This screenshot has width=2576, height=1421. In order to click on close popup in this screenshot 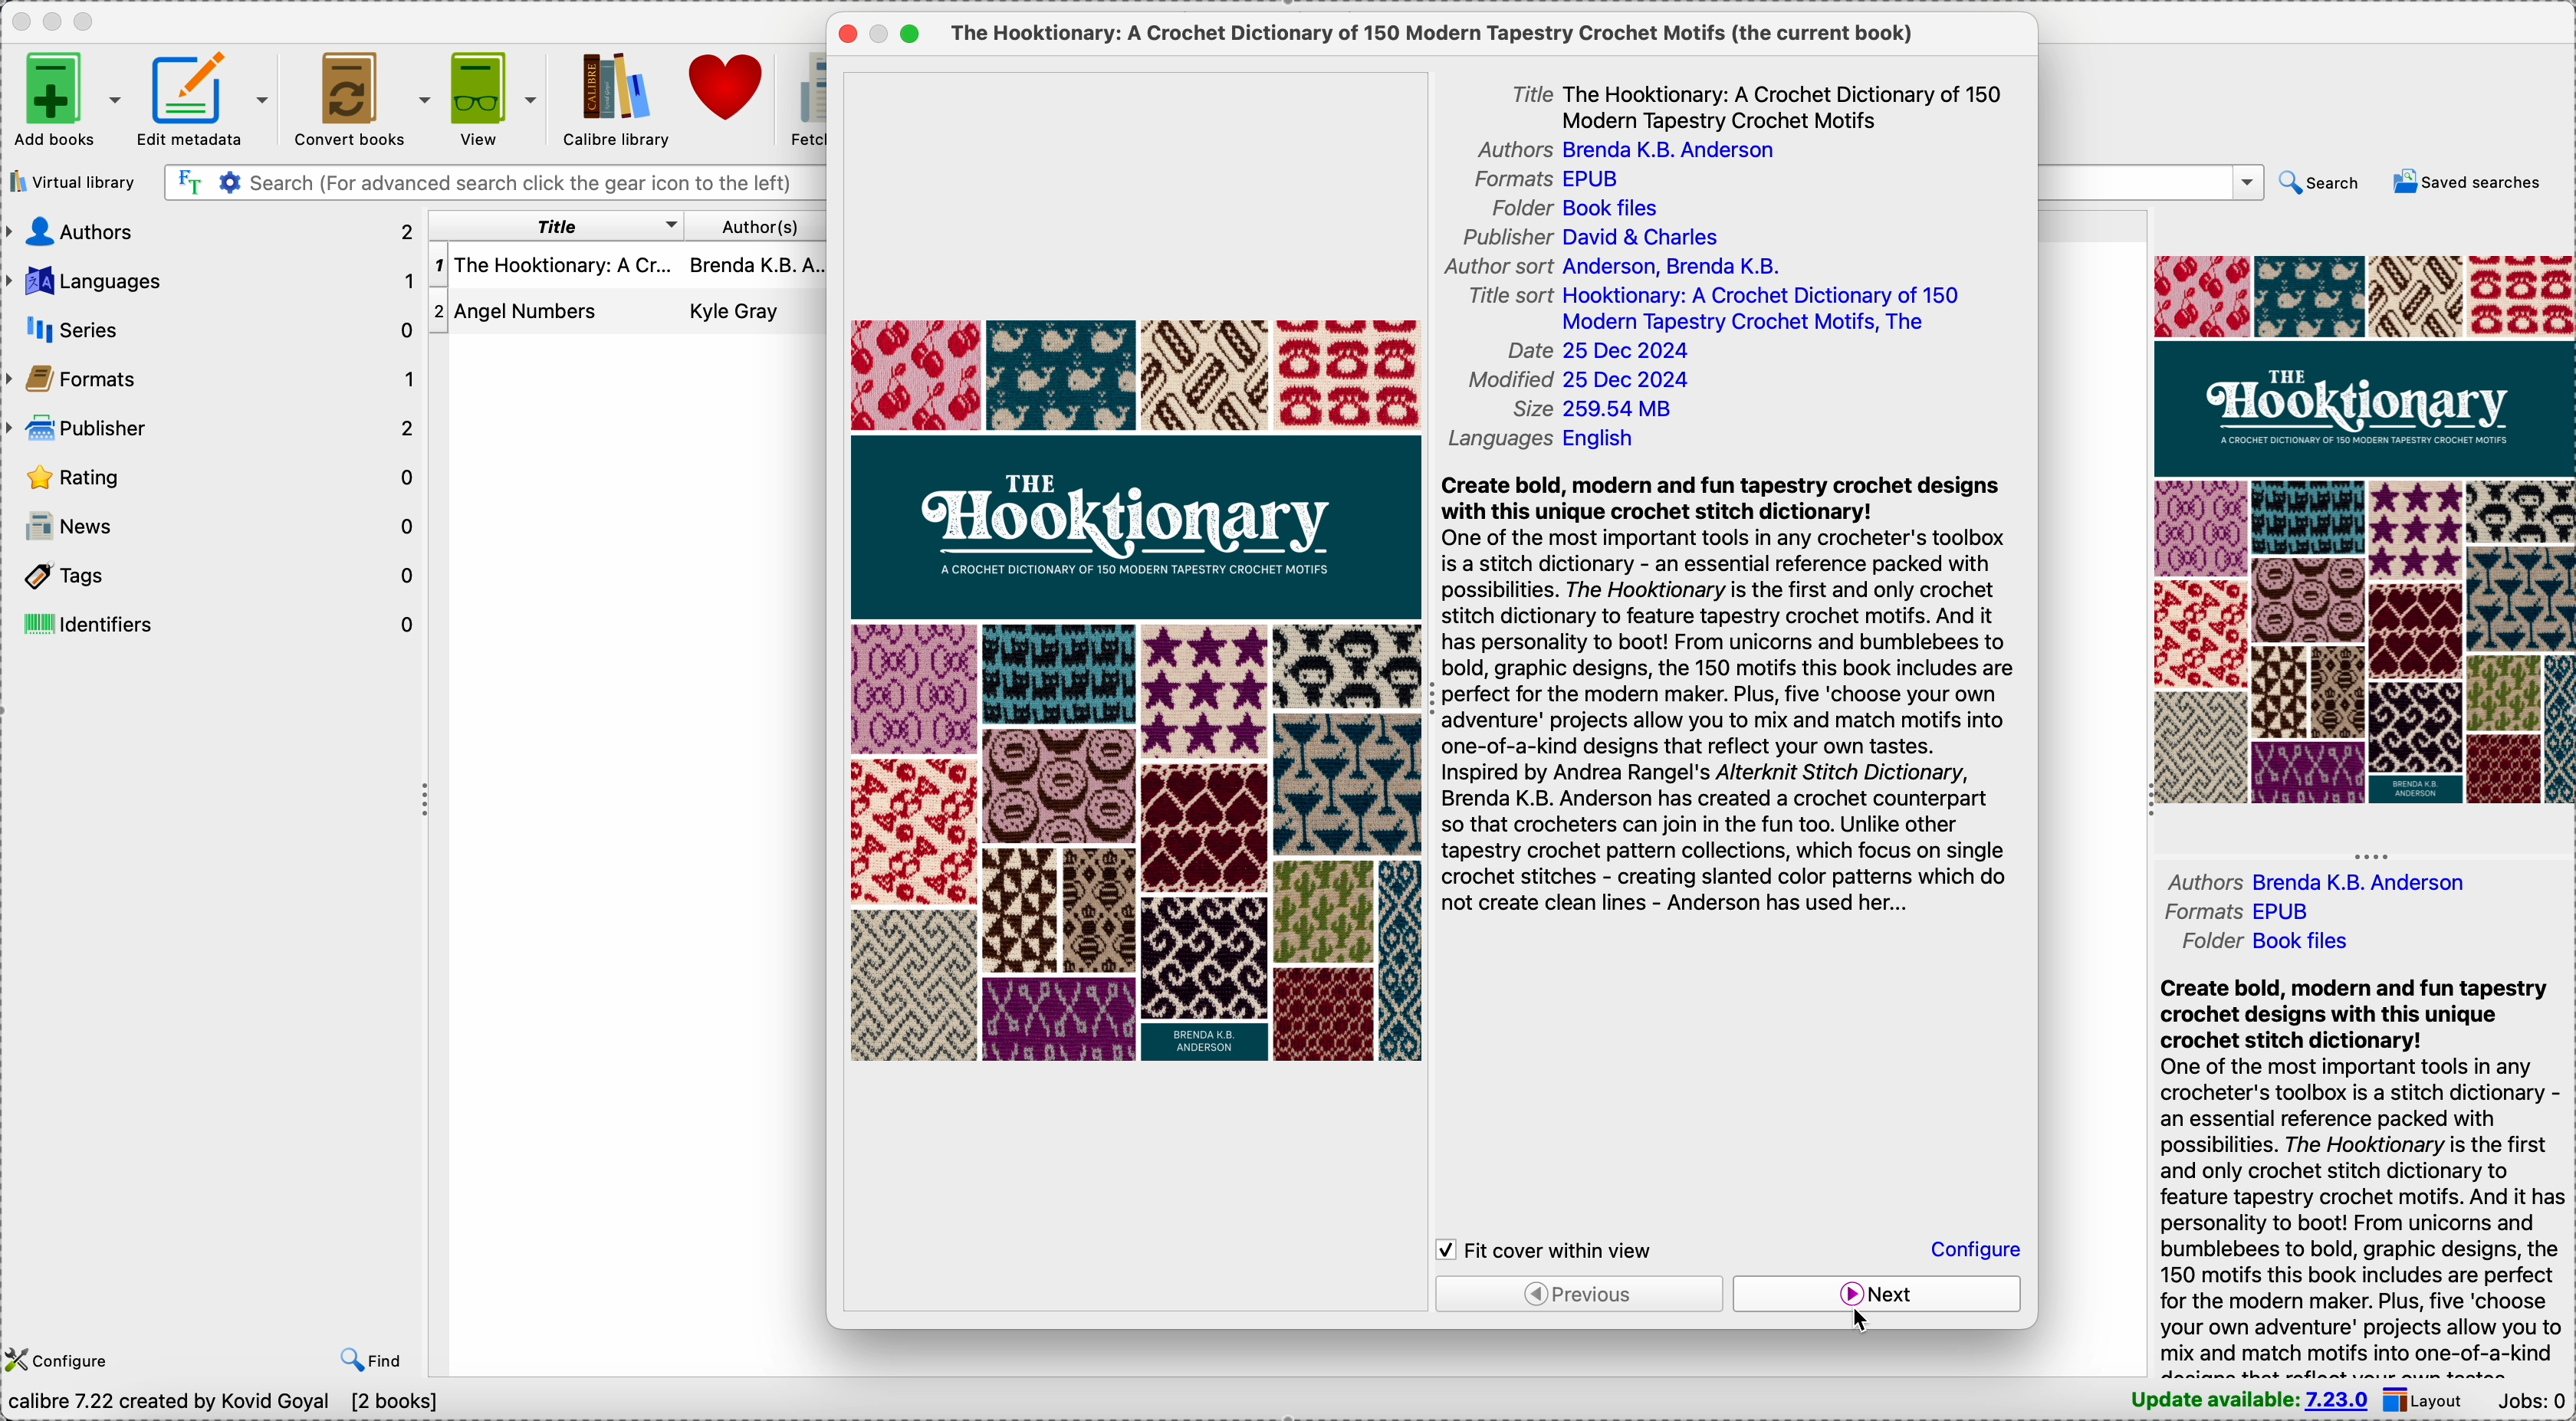, I will do `click(845, 36)`.